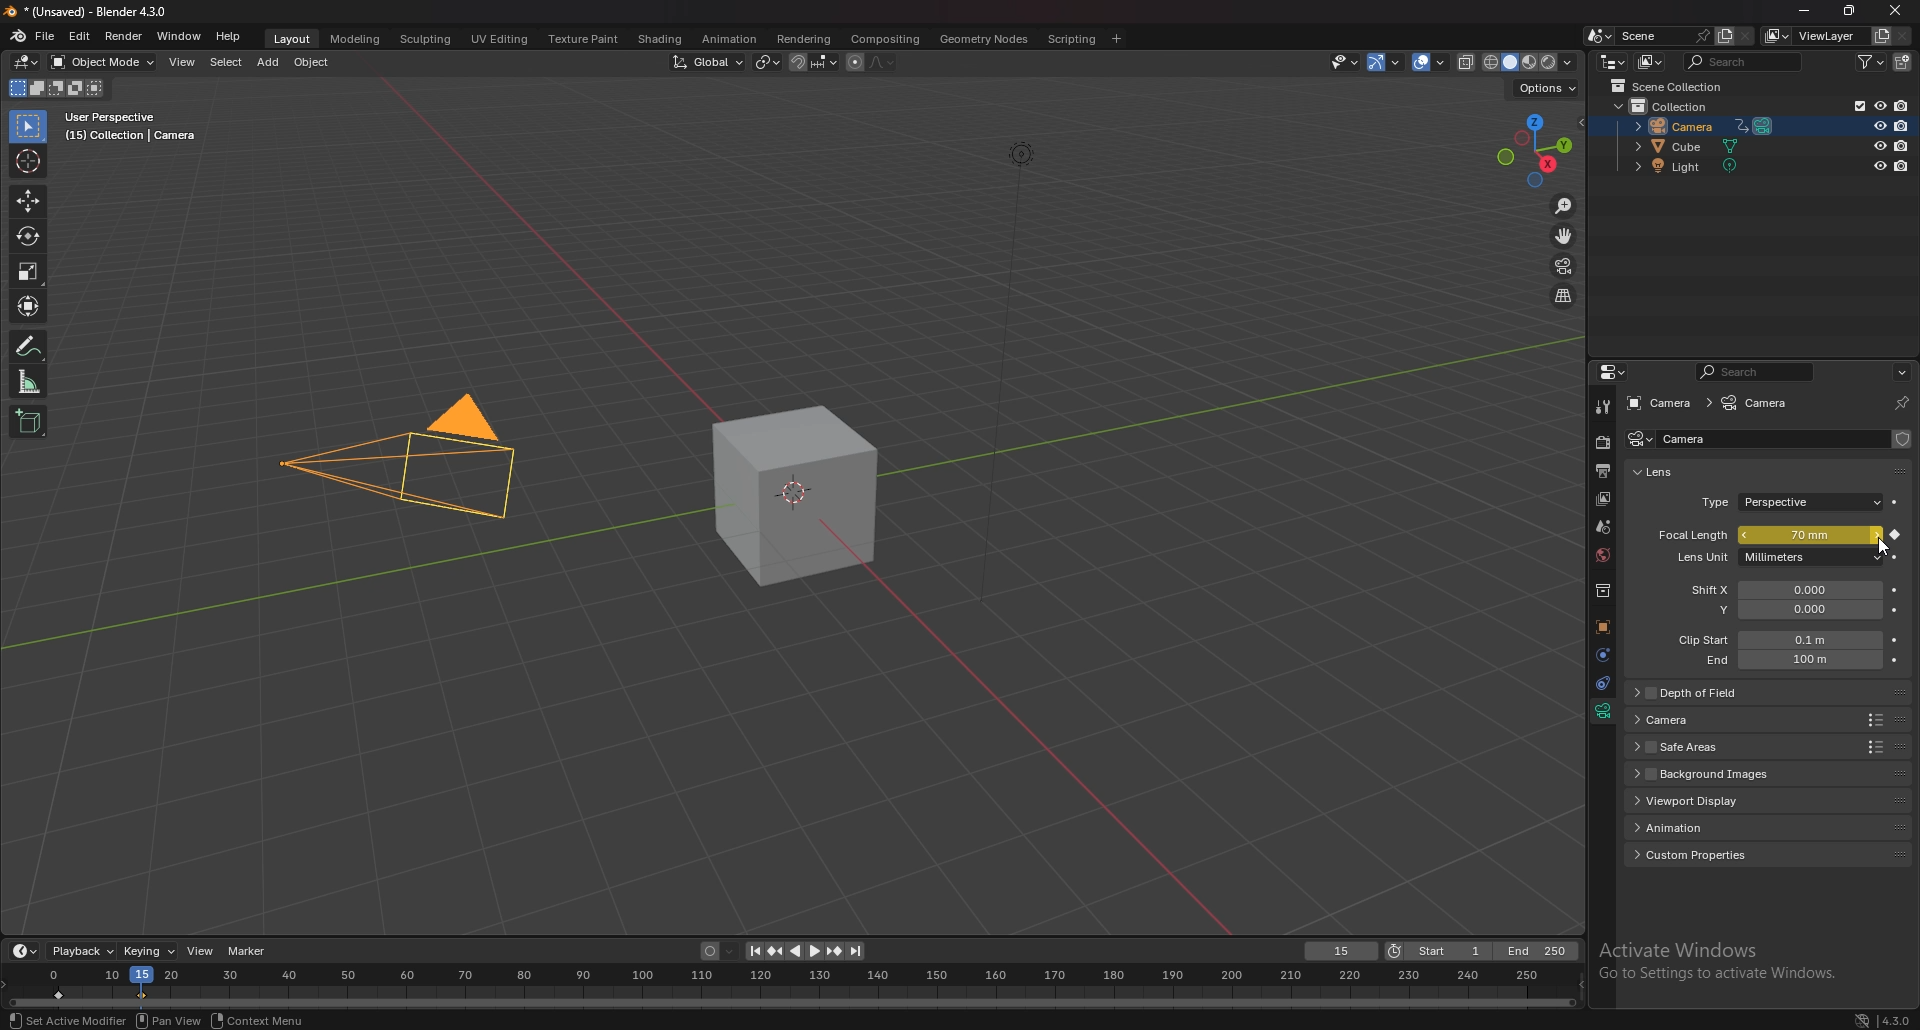 Image resolution: width=1920 pixels, height=1030 pixels. Describe the element at coordinates (1878, 106) in the screenshot. I see `hide in viewport` at that location.